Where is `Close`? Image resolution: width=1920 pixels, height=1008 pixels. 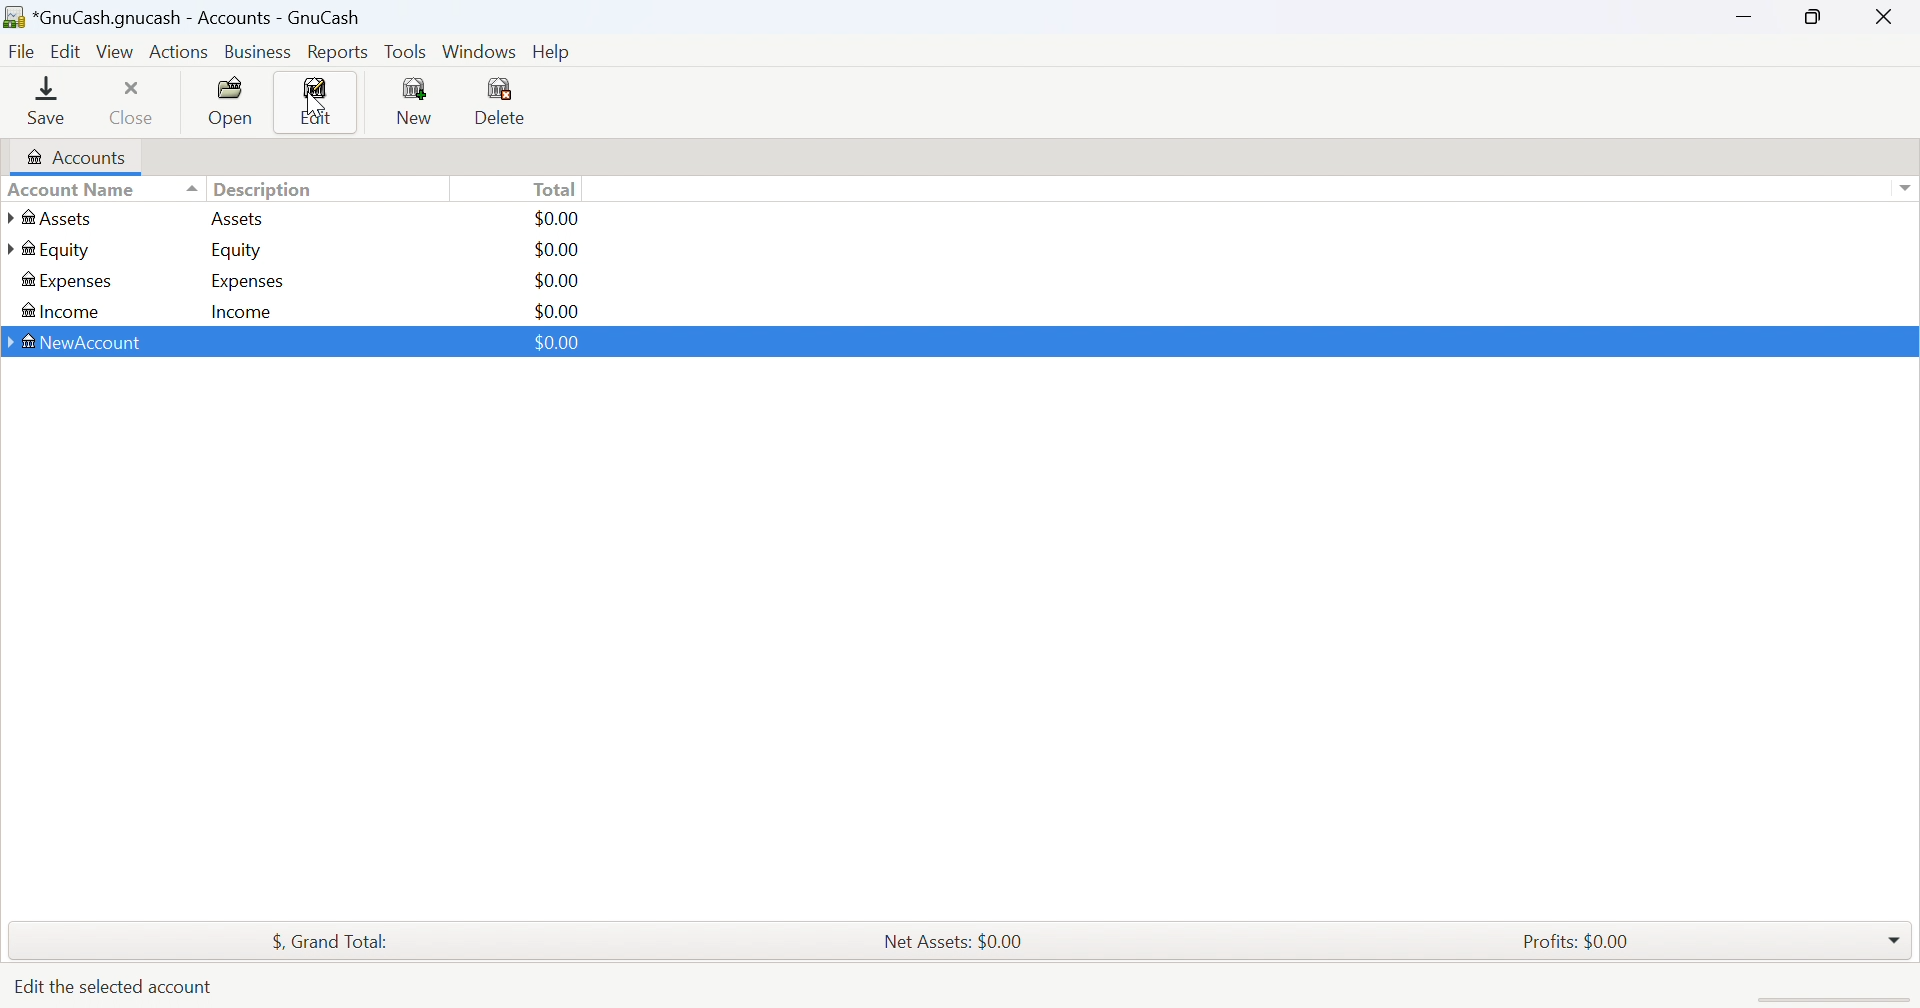
Close is located at coordinates (1885, 16).